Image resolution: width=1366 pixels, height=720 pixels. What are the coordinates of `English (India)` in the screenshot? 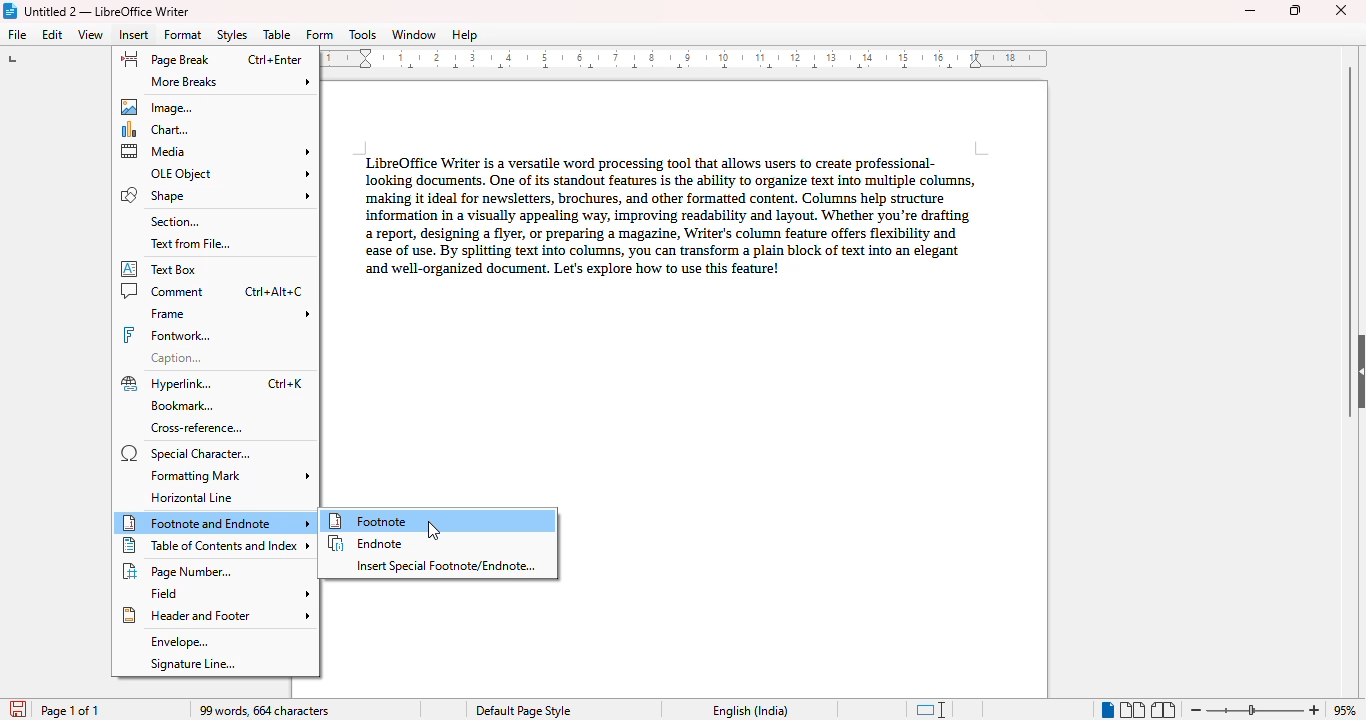 It's located at (750, 711).